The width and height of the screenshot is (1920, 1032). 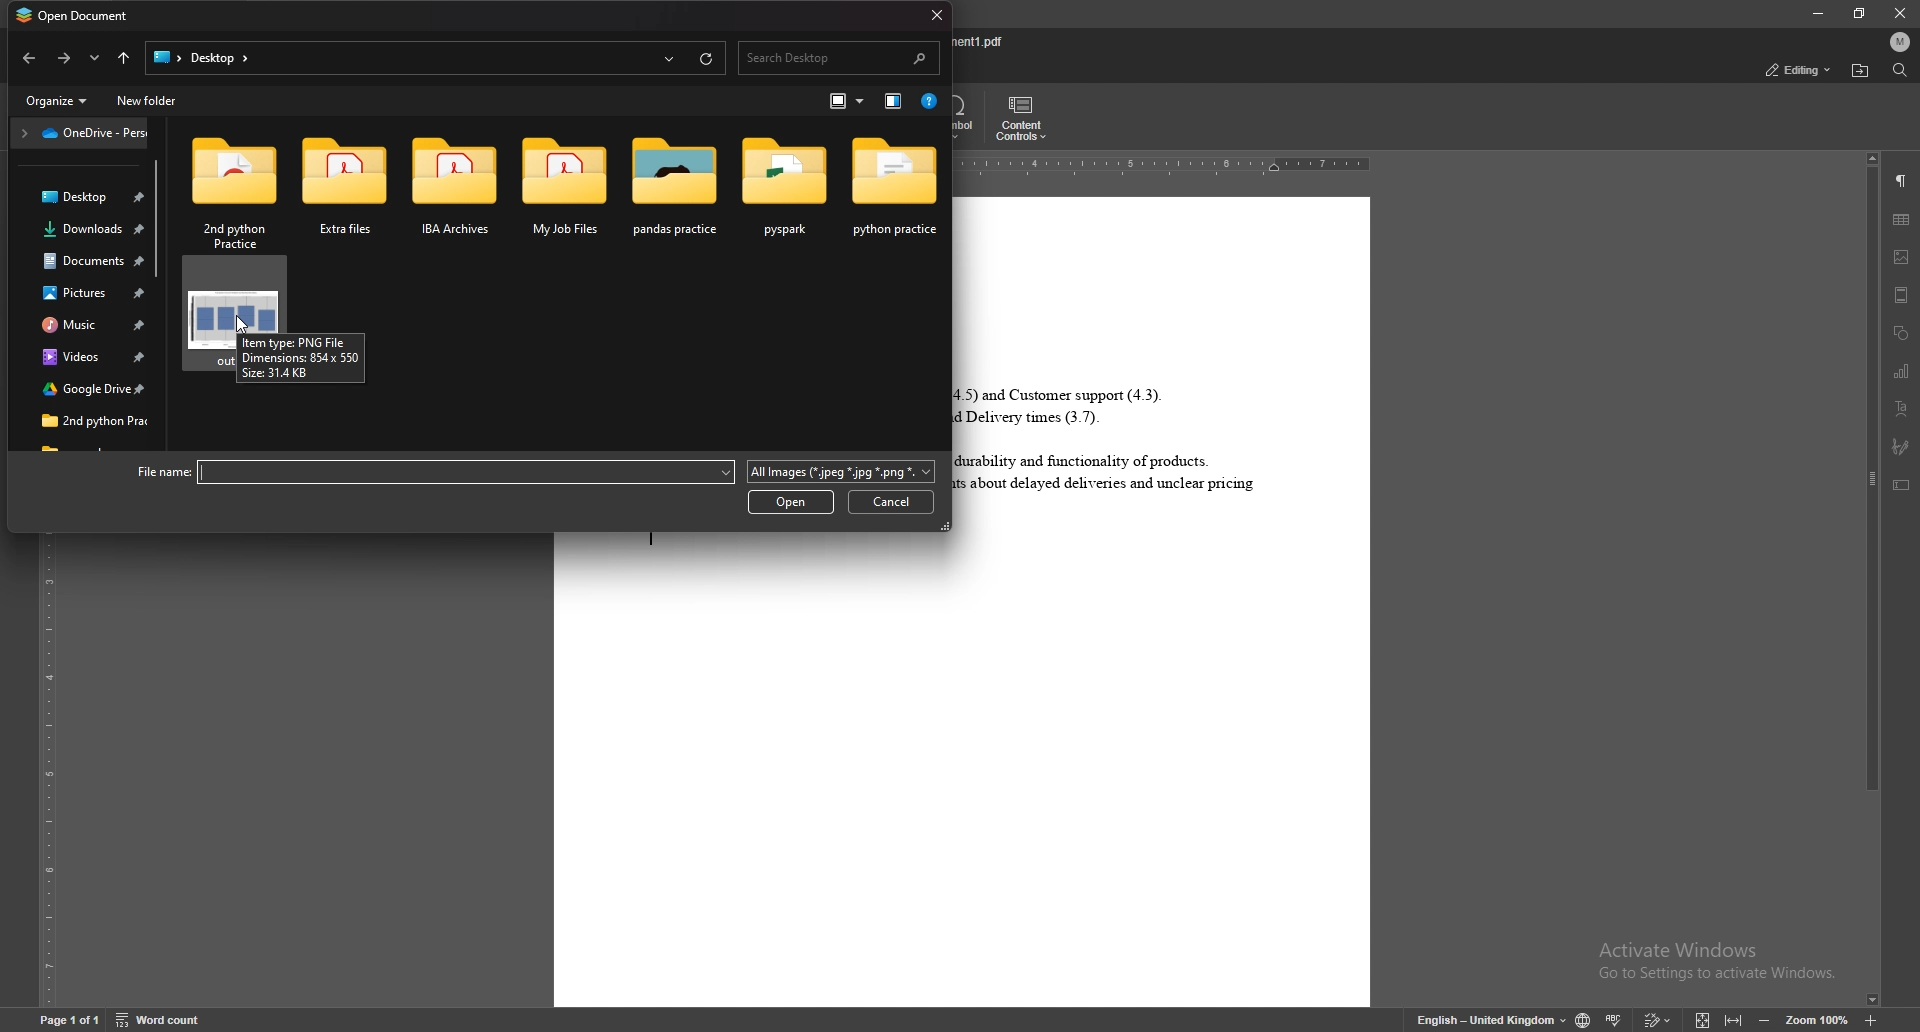 What do you see at coordinates (1902, 295) in the screenshot?
I see `header and footer` at bounding box center [1902, 295].